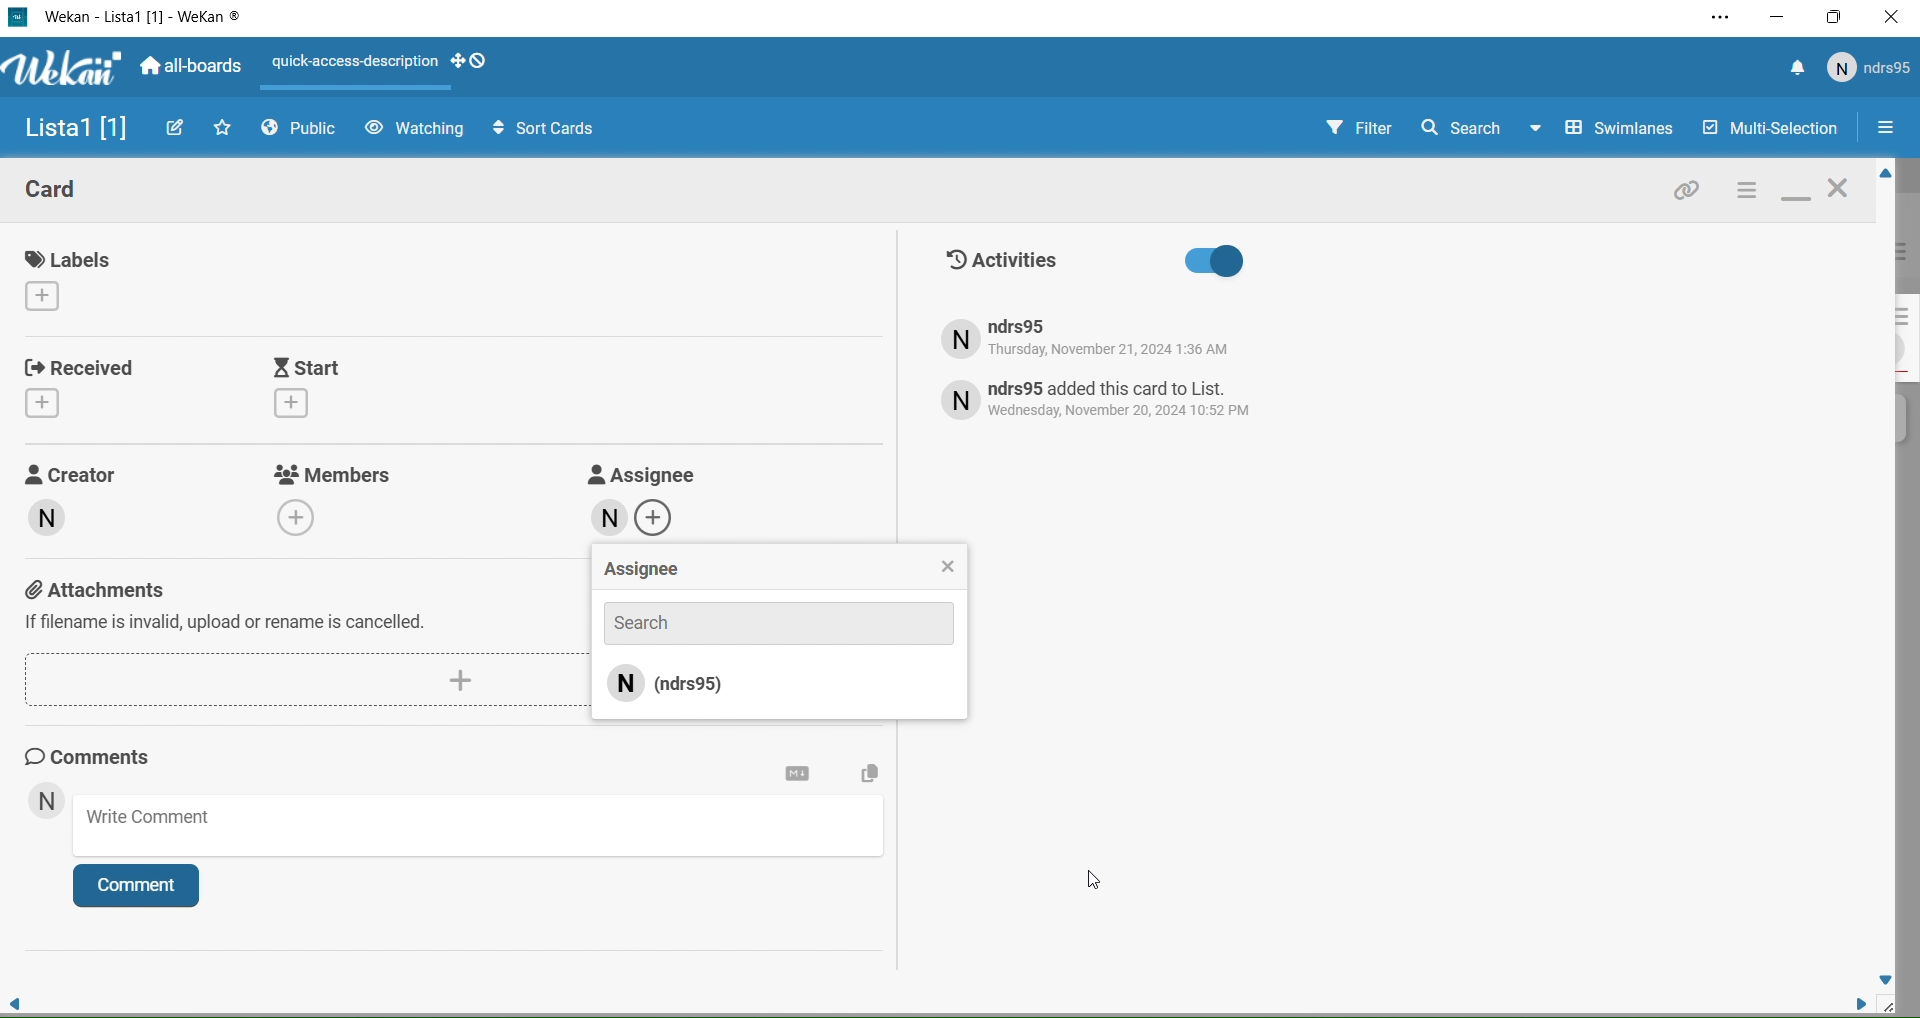  Describe the element at coordinates (16, 998) in the screenshot. I see `move left` at that location.